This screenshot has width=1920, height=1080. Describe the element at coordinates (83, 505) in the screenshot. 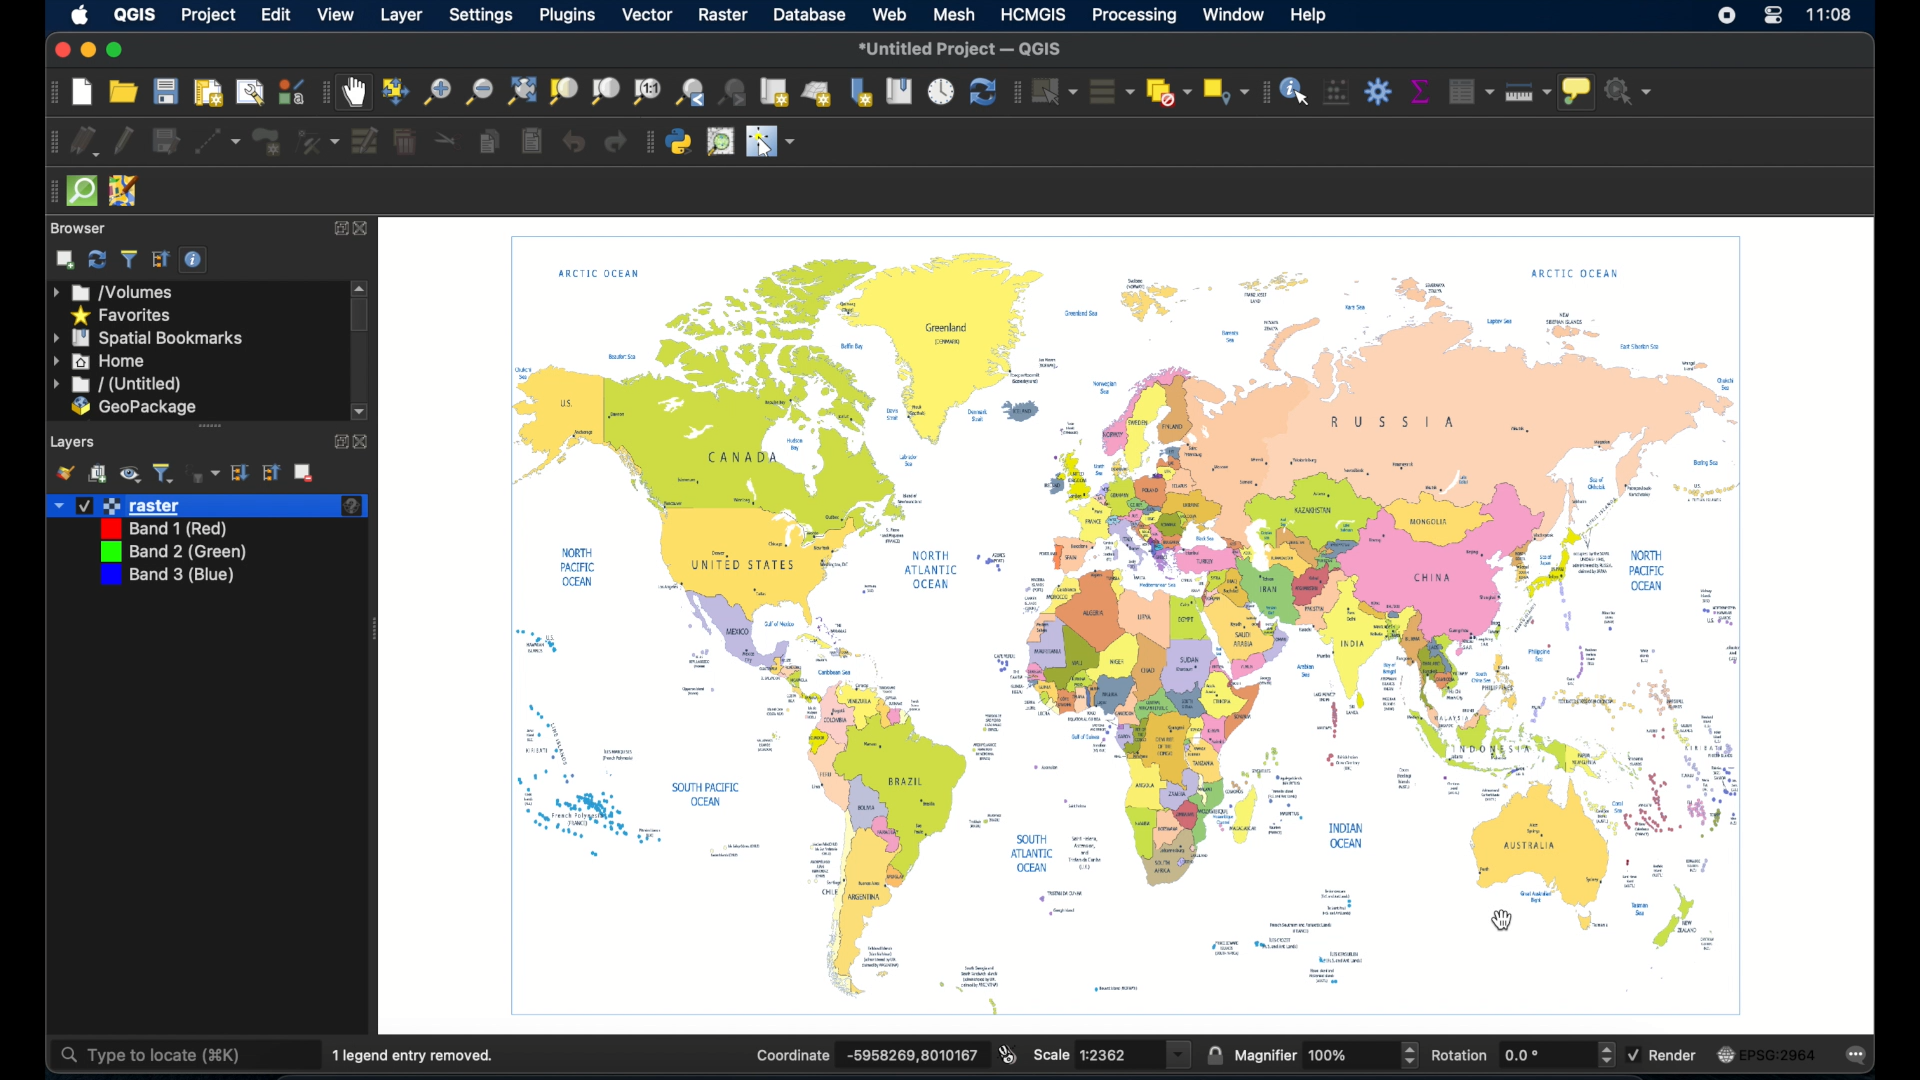

I see `checkbox` at that location.